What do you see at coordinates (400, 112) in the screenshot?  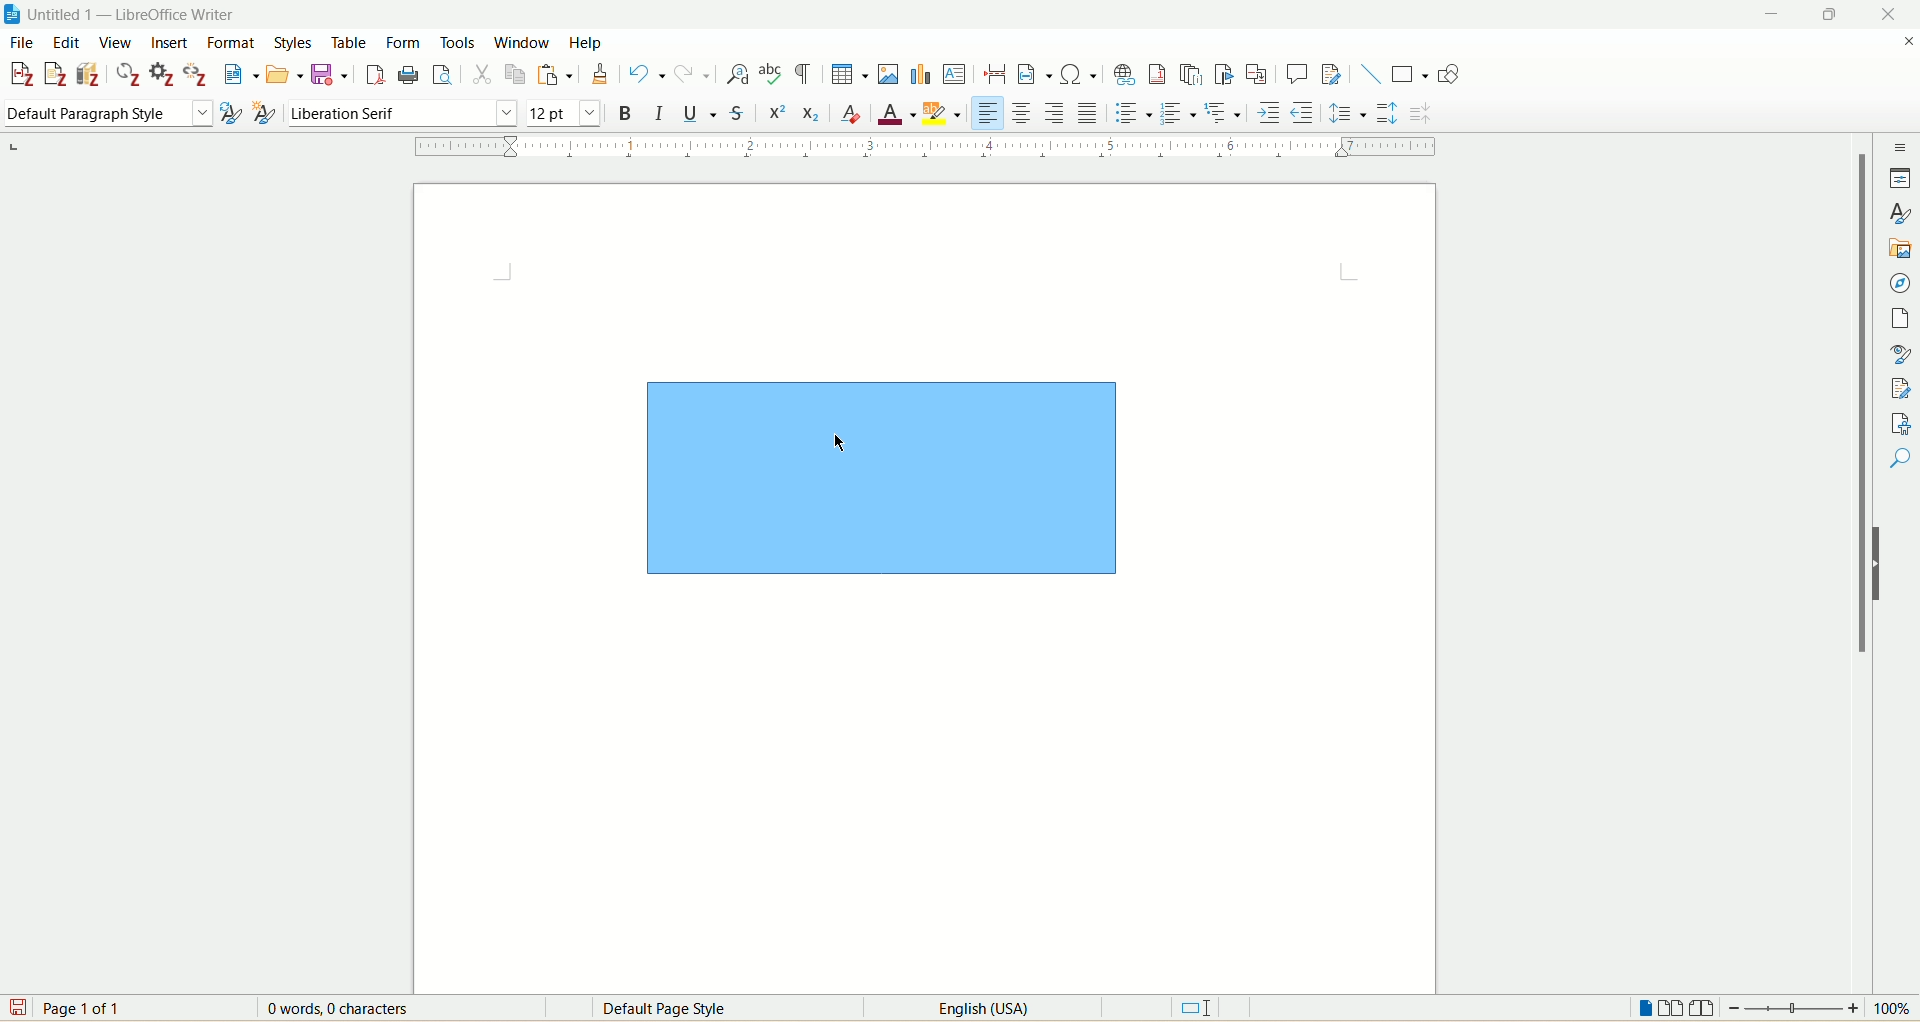 I see `font name` at bounding box center [400, 112].